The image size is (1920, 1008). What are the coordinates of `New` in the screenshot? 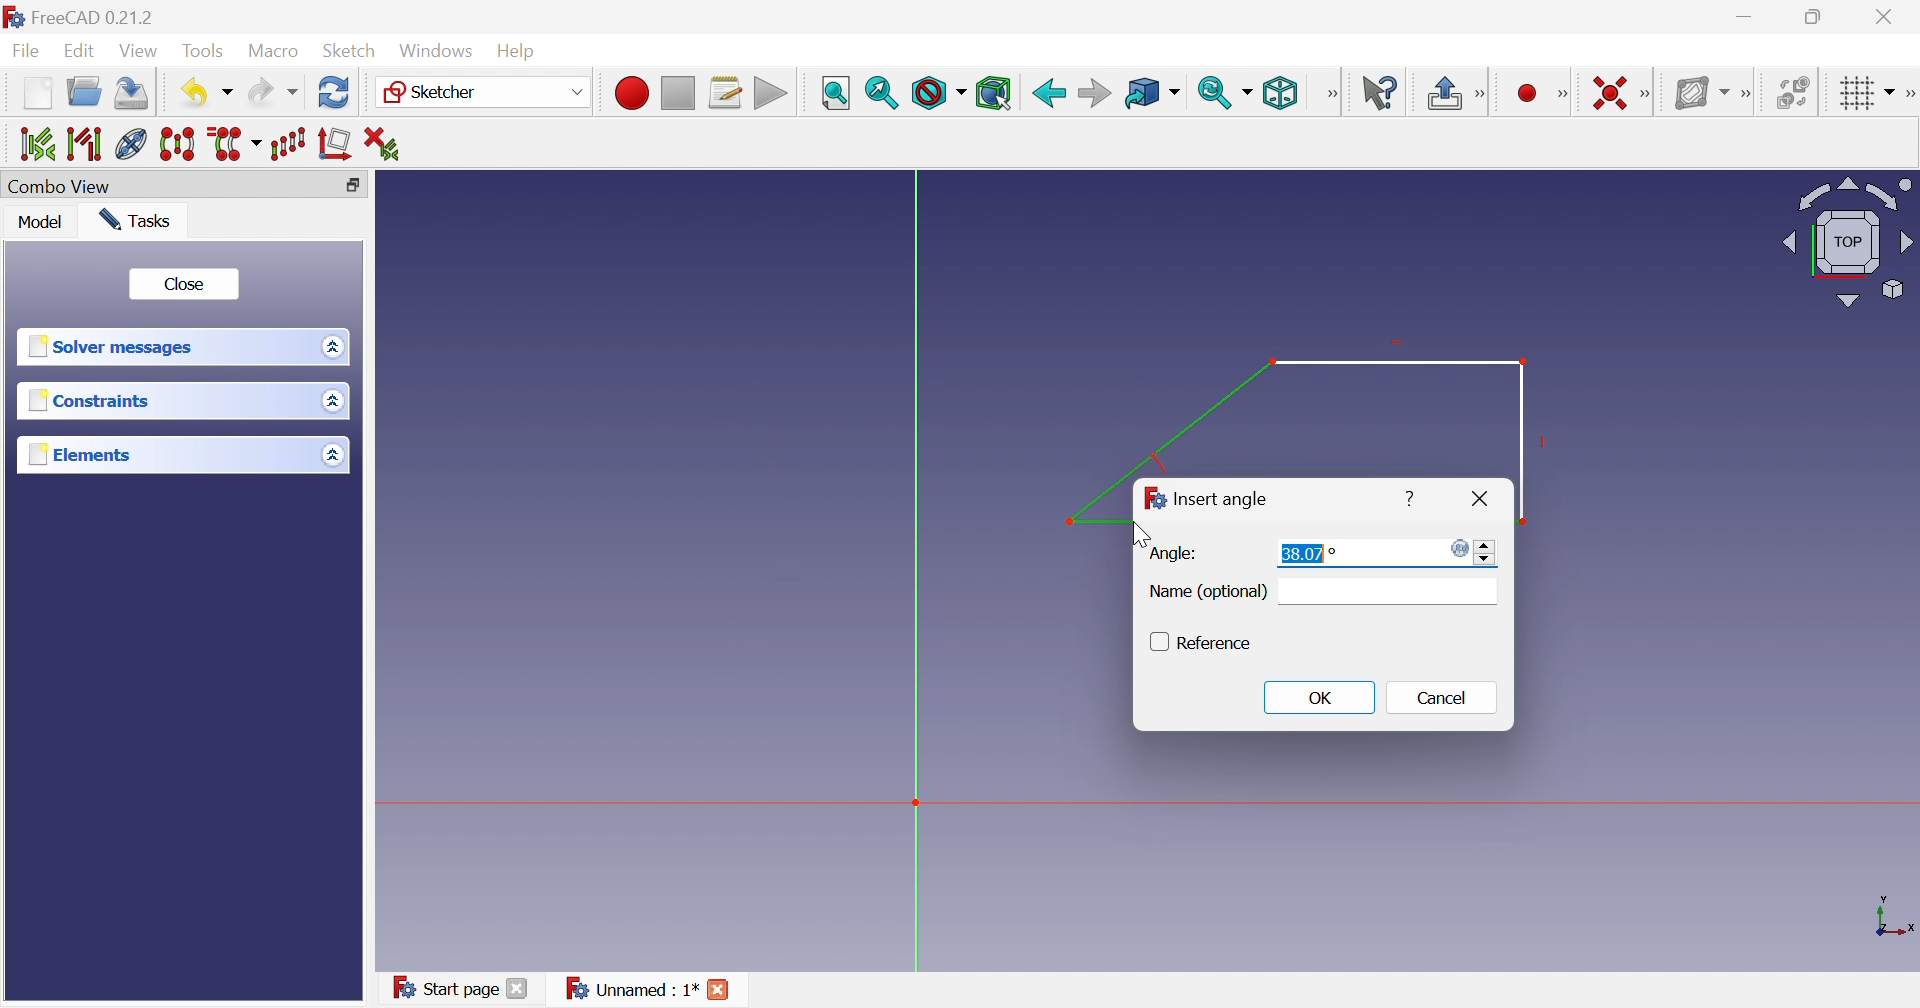 It's located at (37, 98).